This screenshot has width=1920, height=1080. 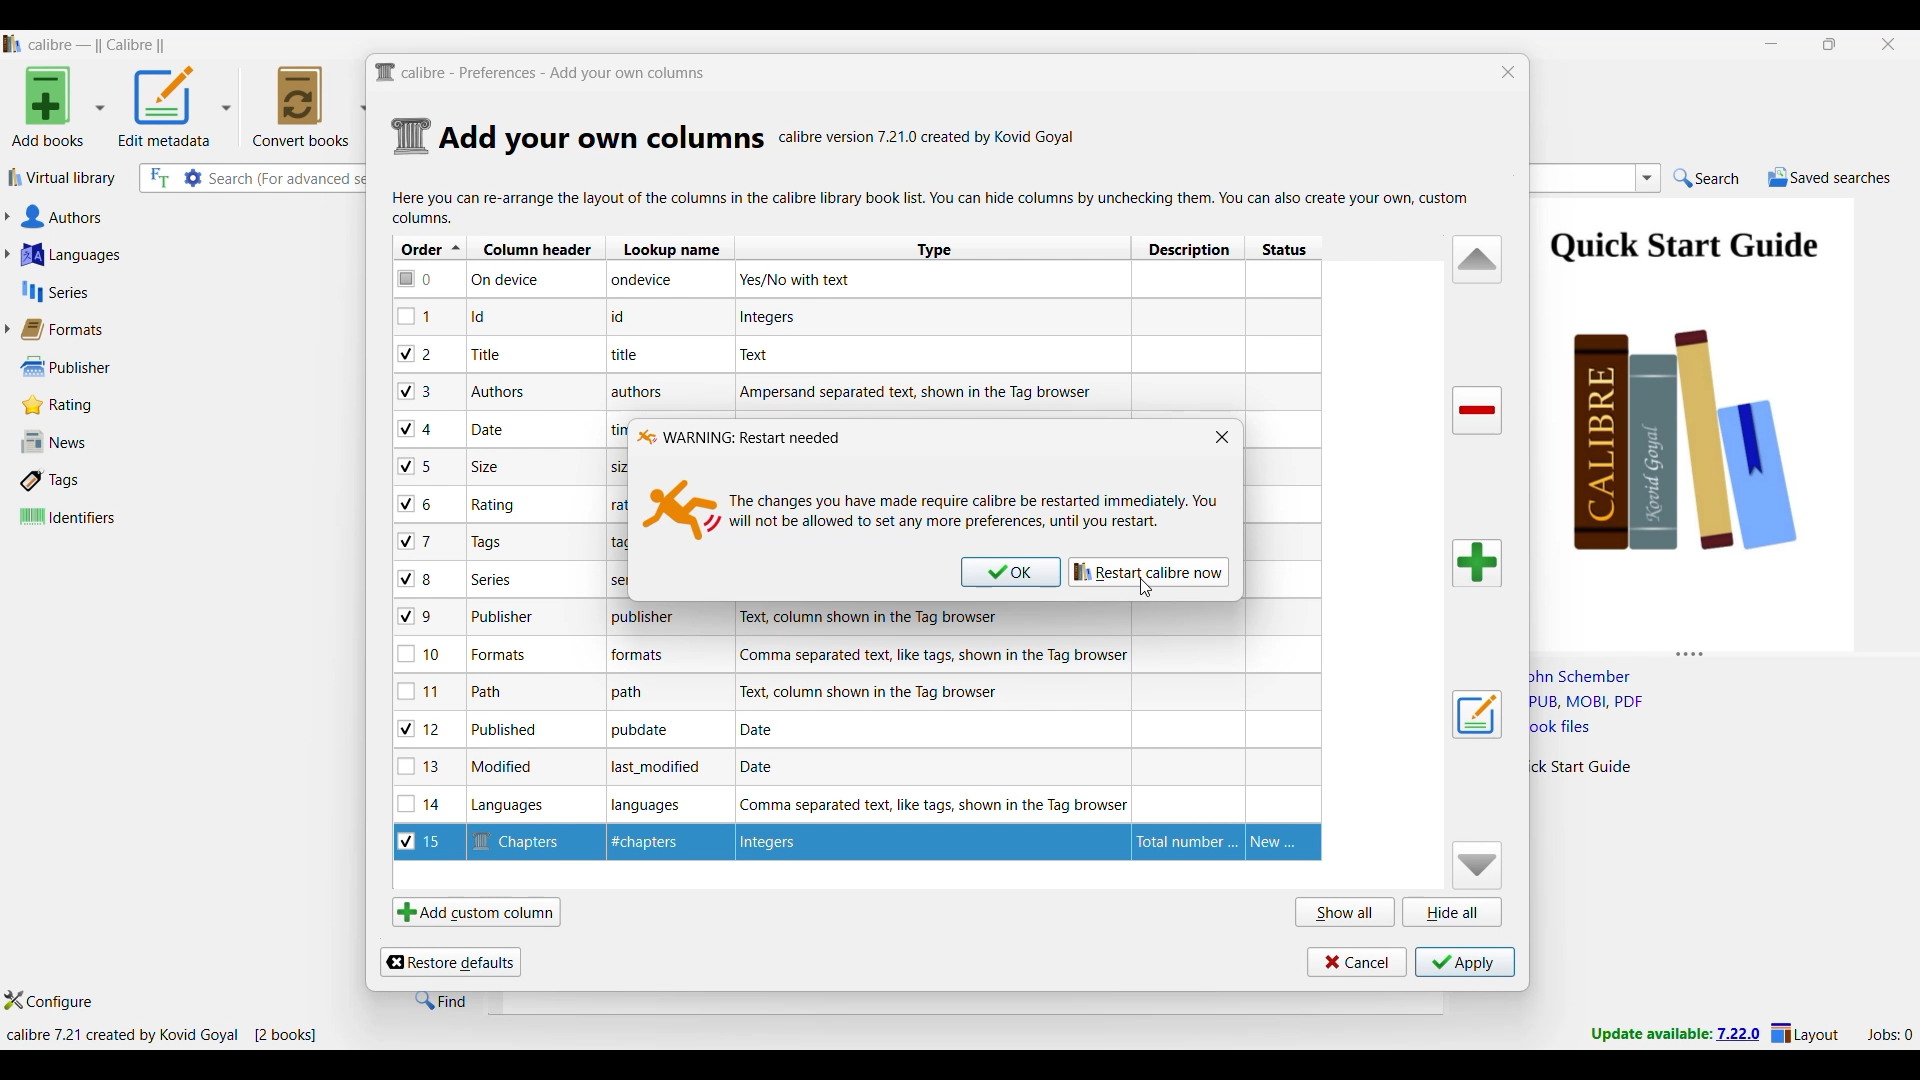 What do you see at coordinates (1283, 248) in the screenshot?
I see `Status column` at bounding box center [1283, 248].